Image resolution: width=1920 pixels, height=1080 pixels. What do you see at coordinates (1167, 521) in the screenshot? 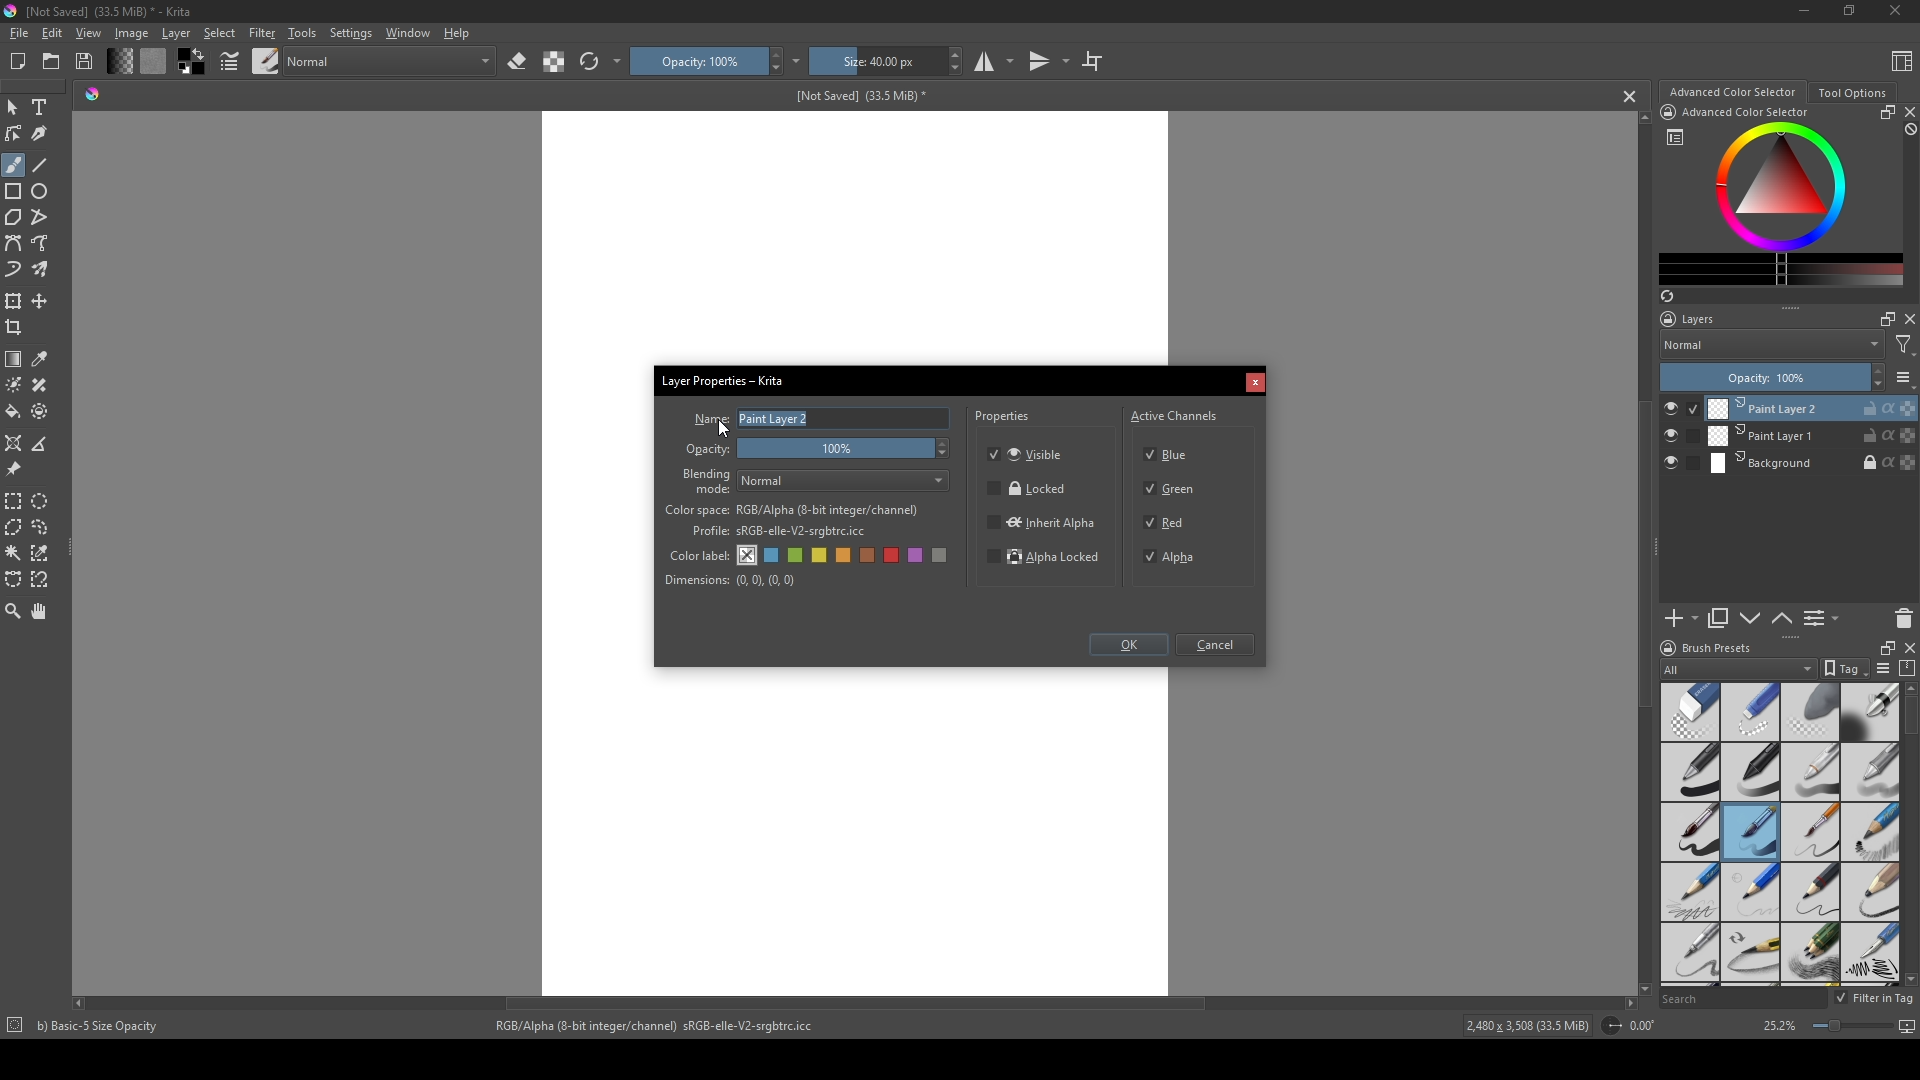
I see `Red` at bounding box center [1167, 521].